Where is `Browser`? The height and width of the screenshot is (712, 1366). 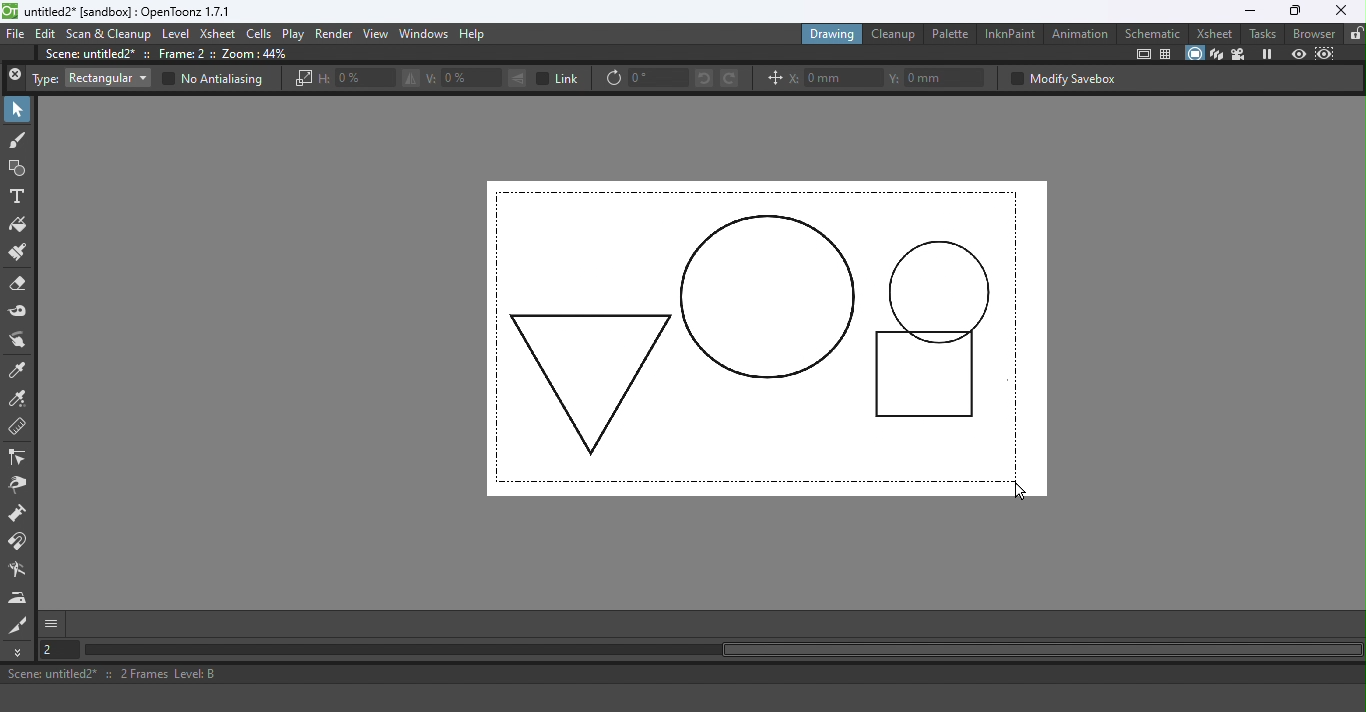
Browser is located at coordinates (1312, 33).